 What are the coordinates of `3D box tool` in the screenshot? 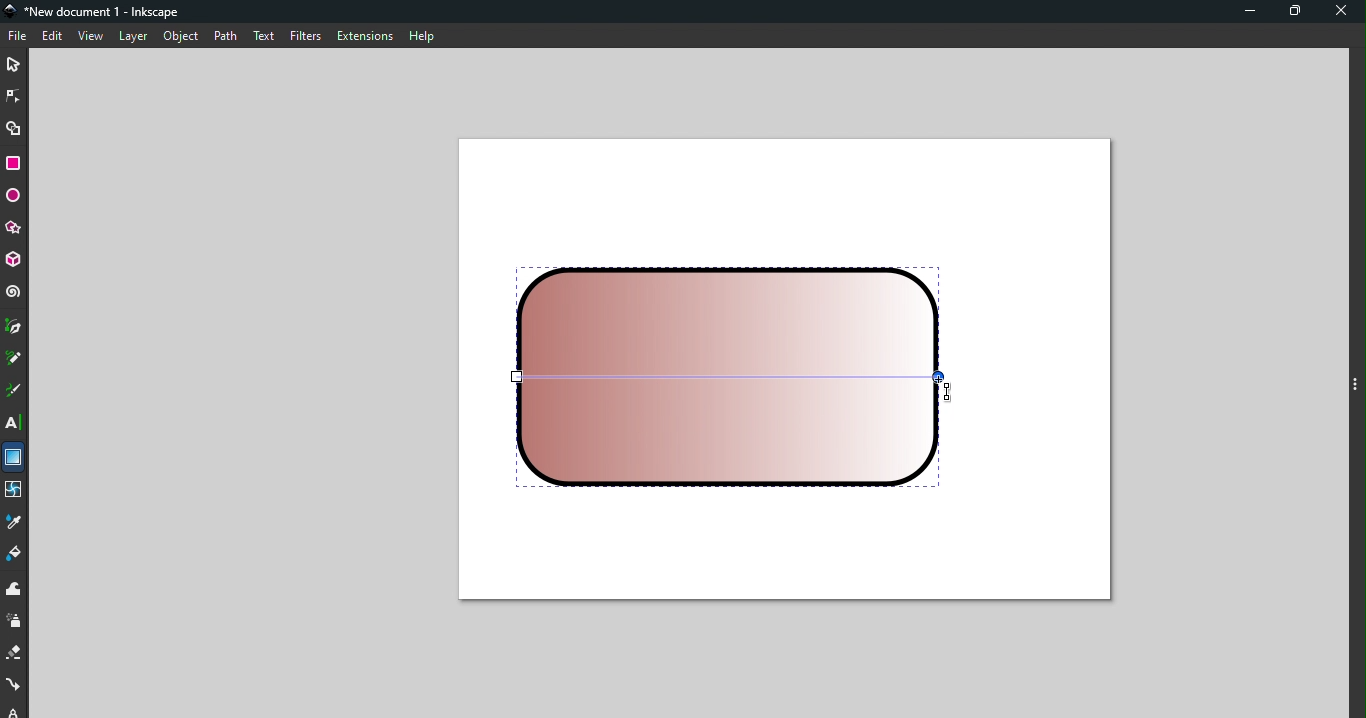 It's located at (15, 260).